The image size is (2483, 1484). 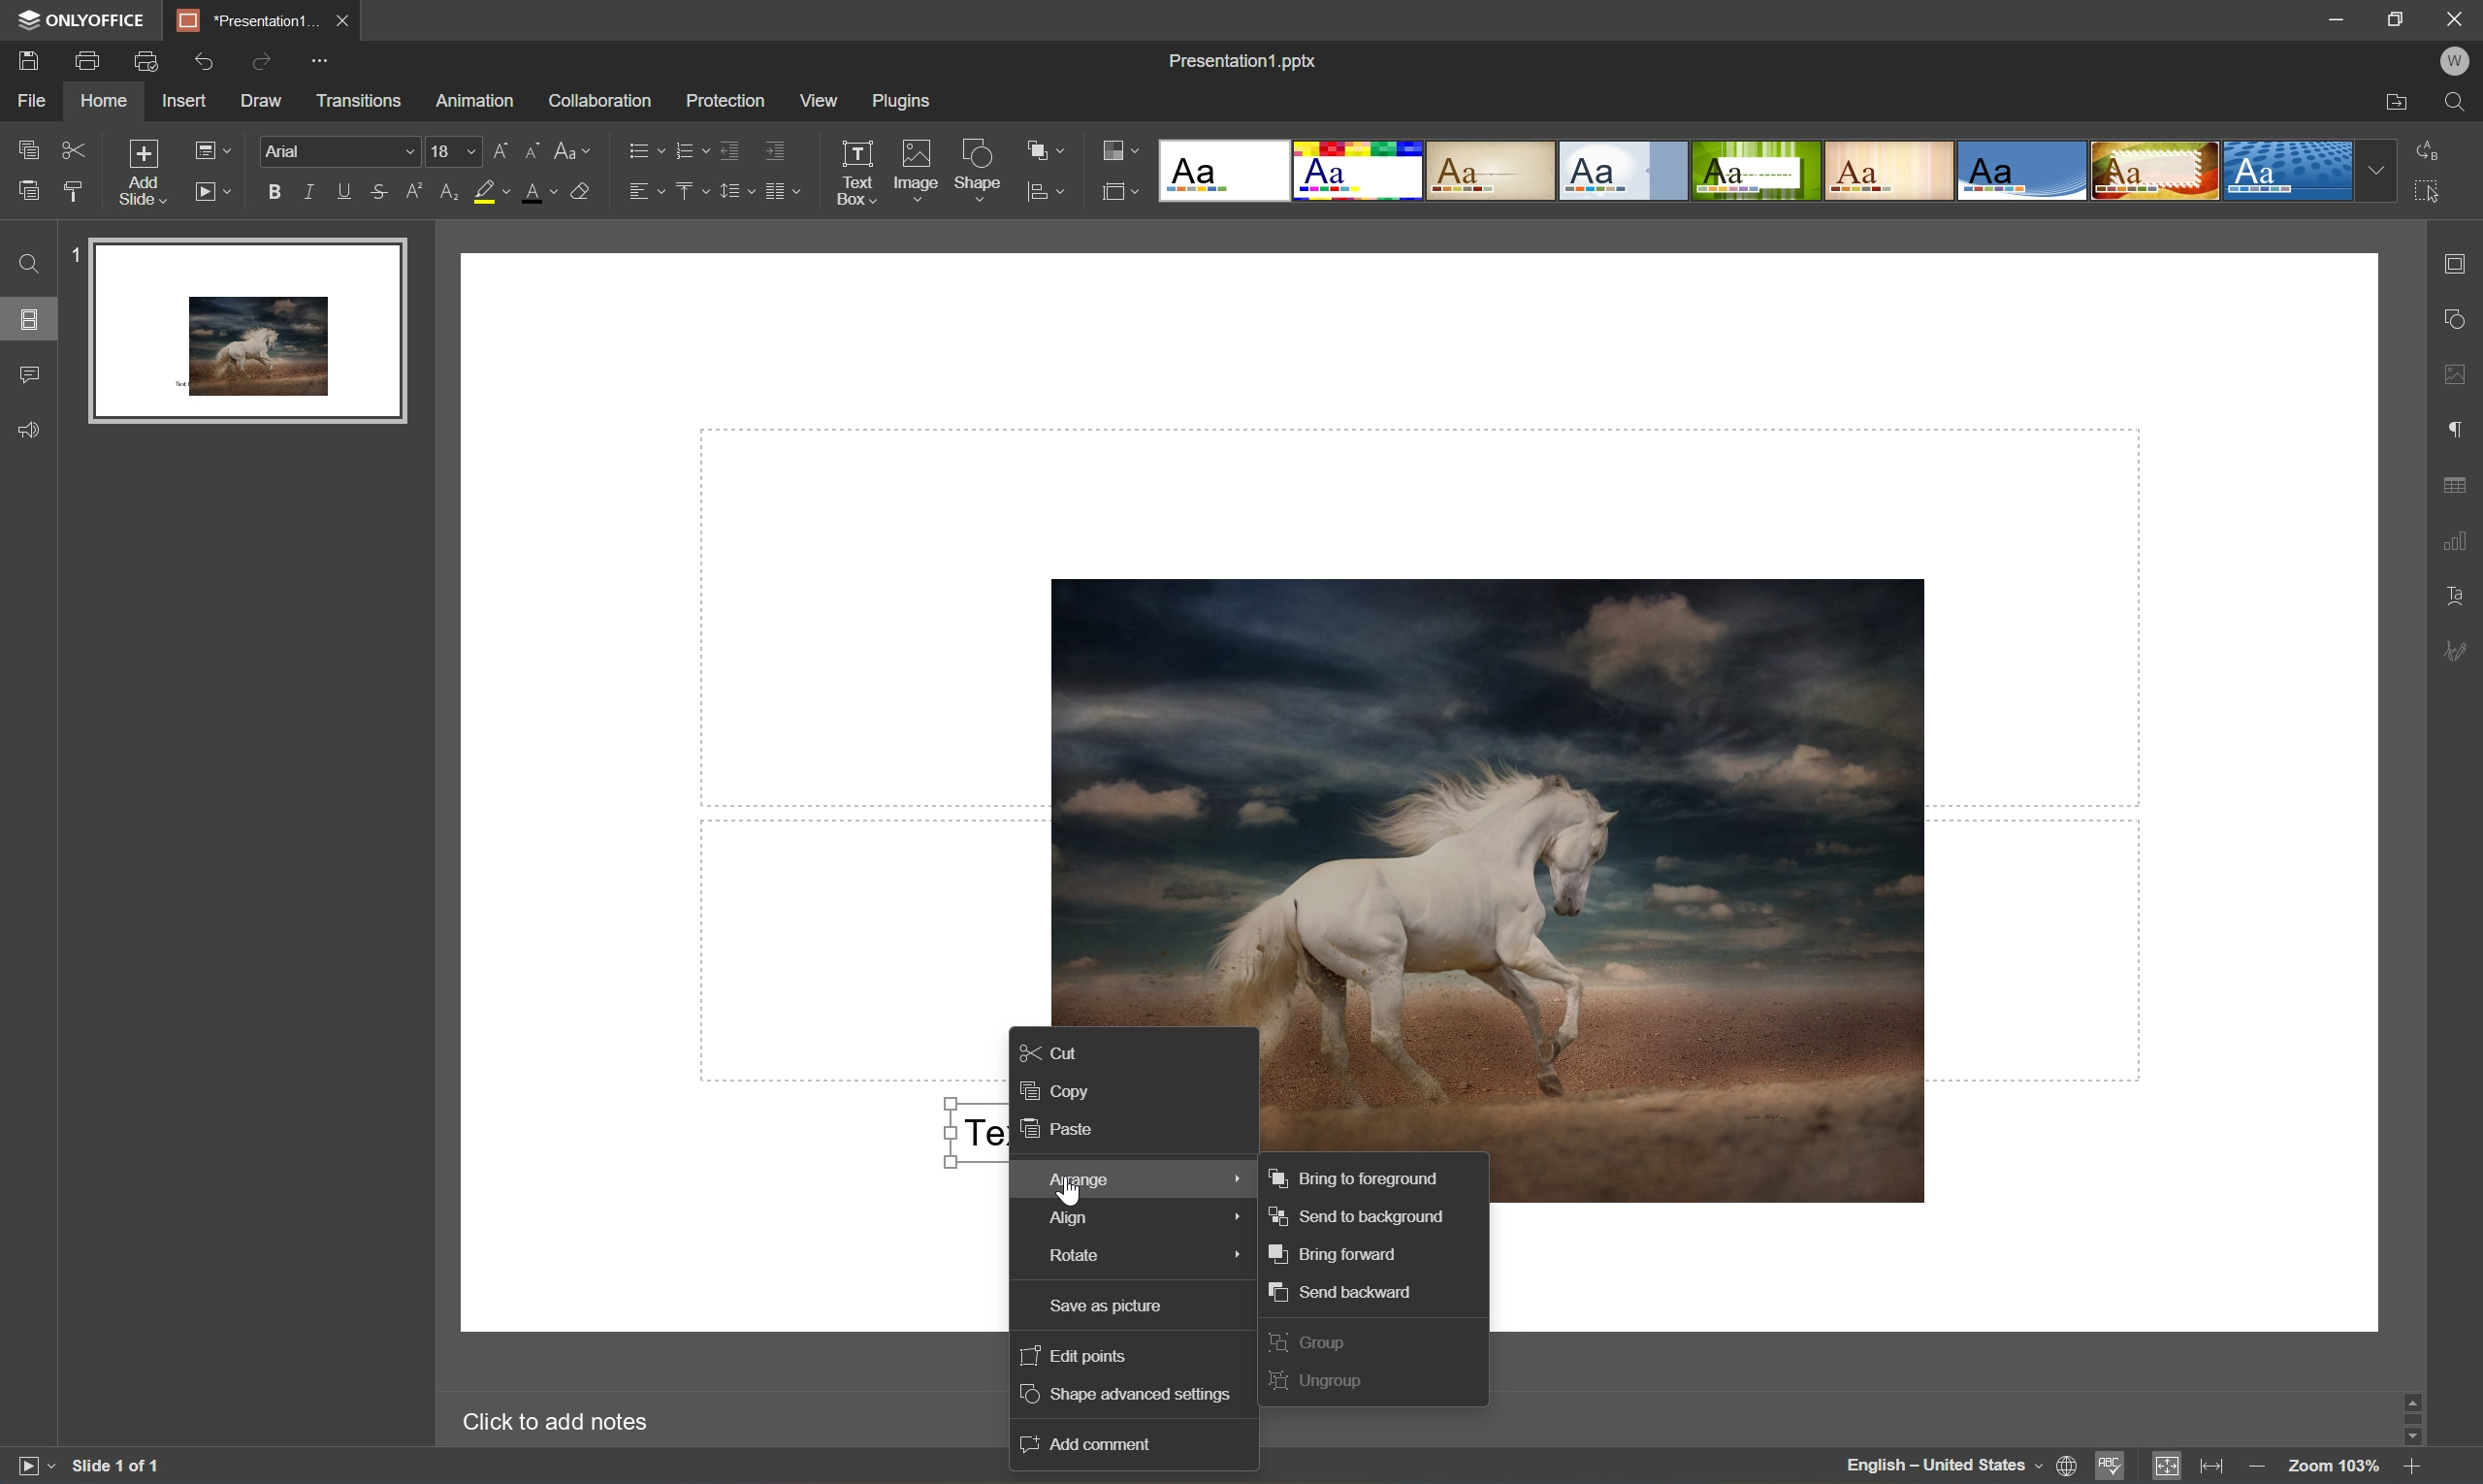 What do you see at coordinates (453, 152) in the screenshot?
I see `18` at bounding box center [453, 152].